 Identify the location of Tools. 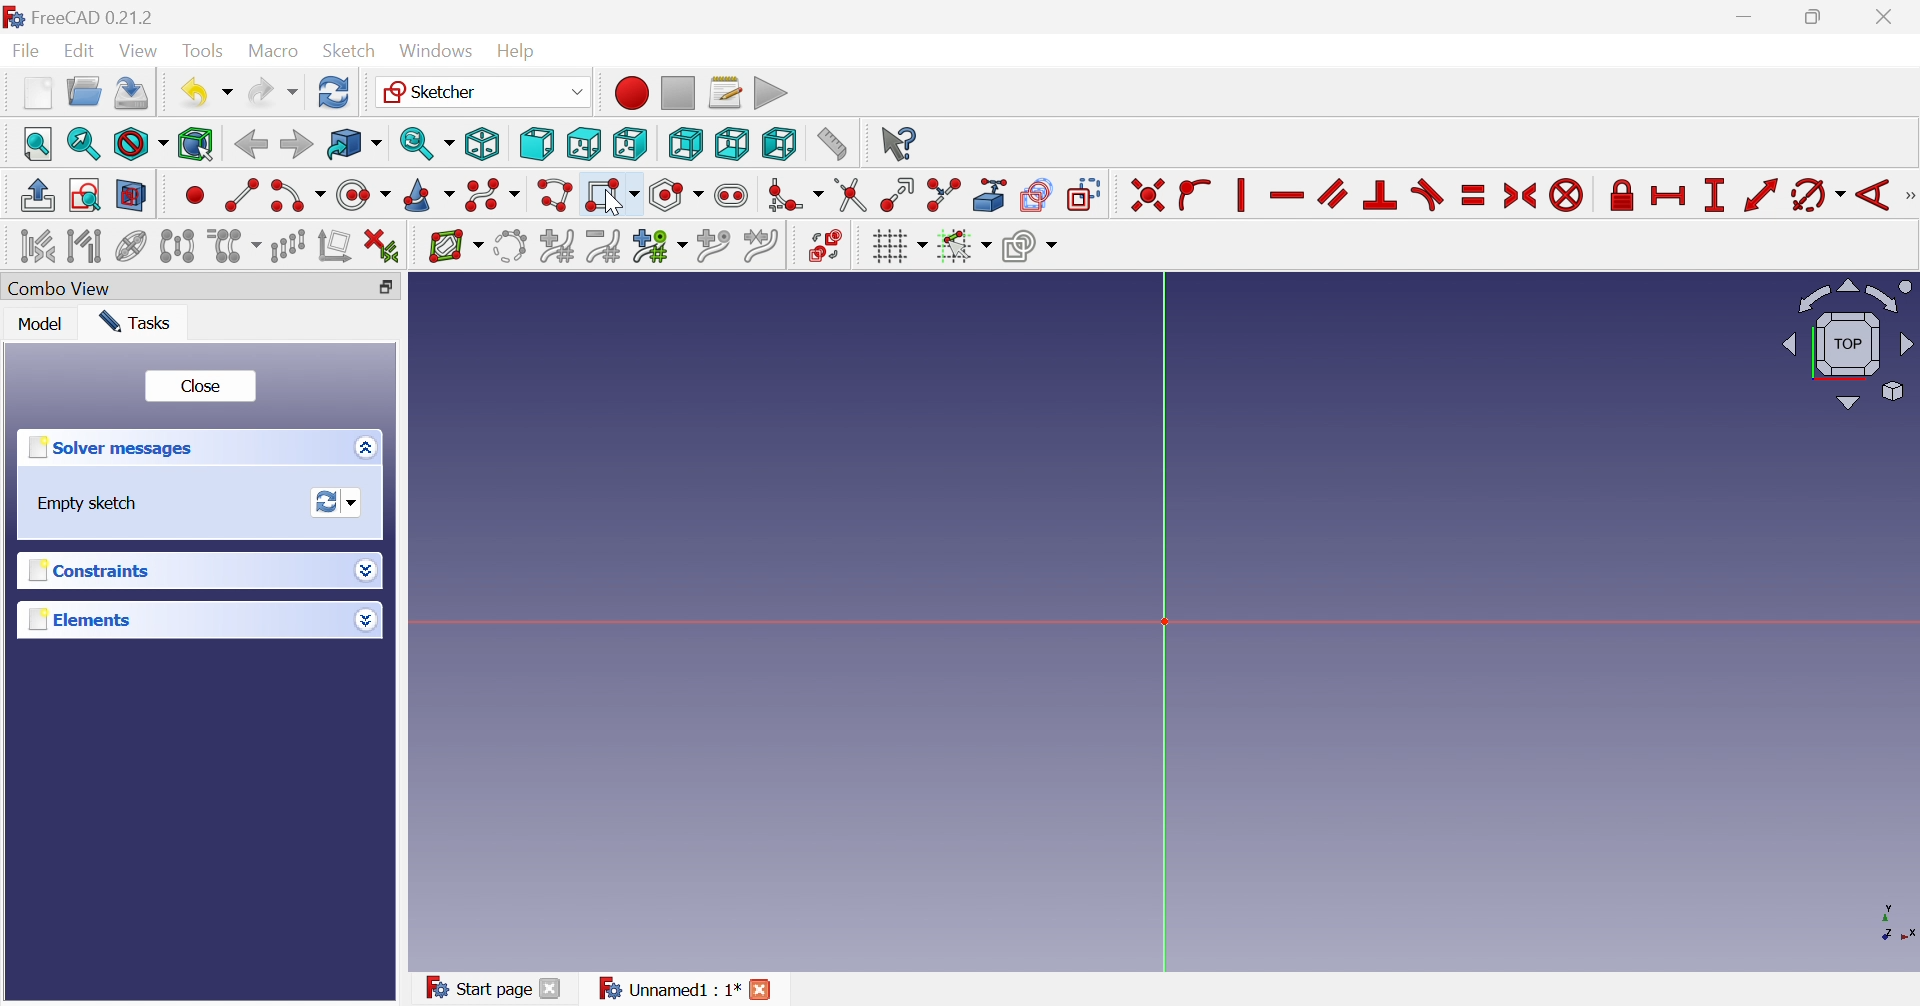
(203, 50).